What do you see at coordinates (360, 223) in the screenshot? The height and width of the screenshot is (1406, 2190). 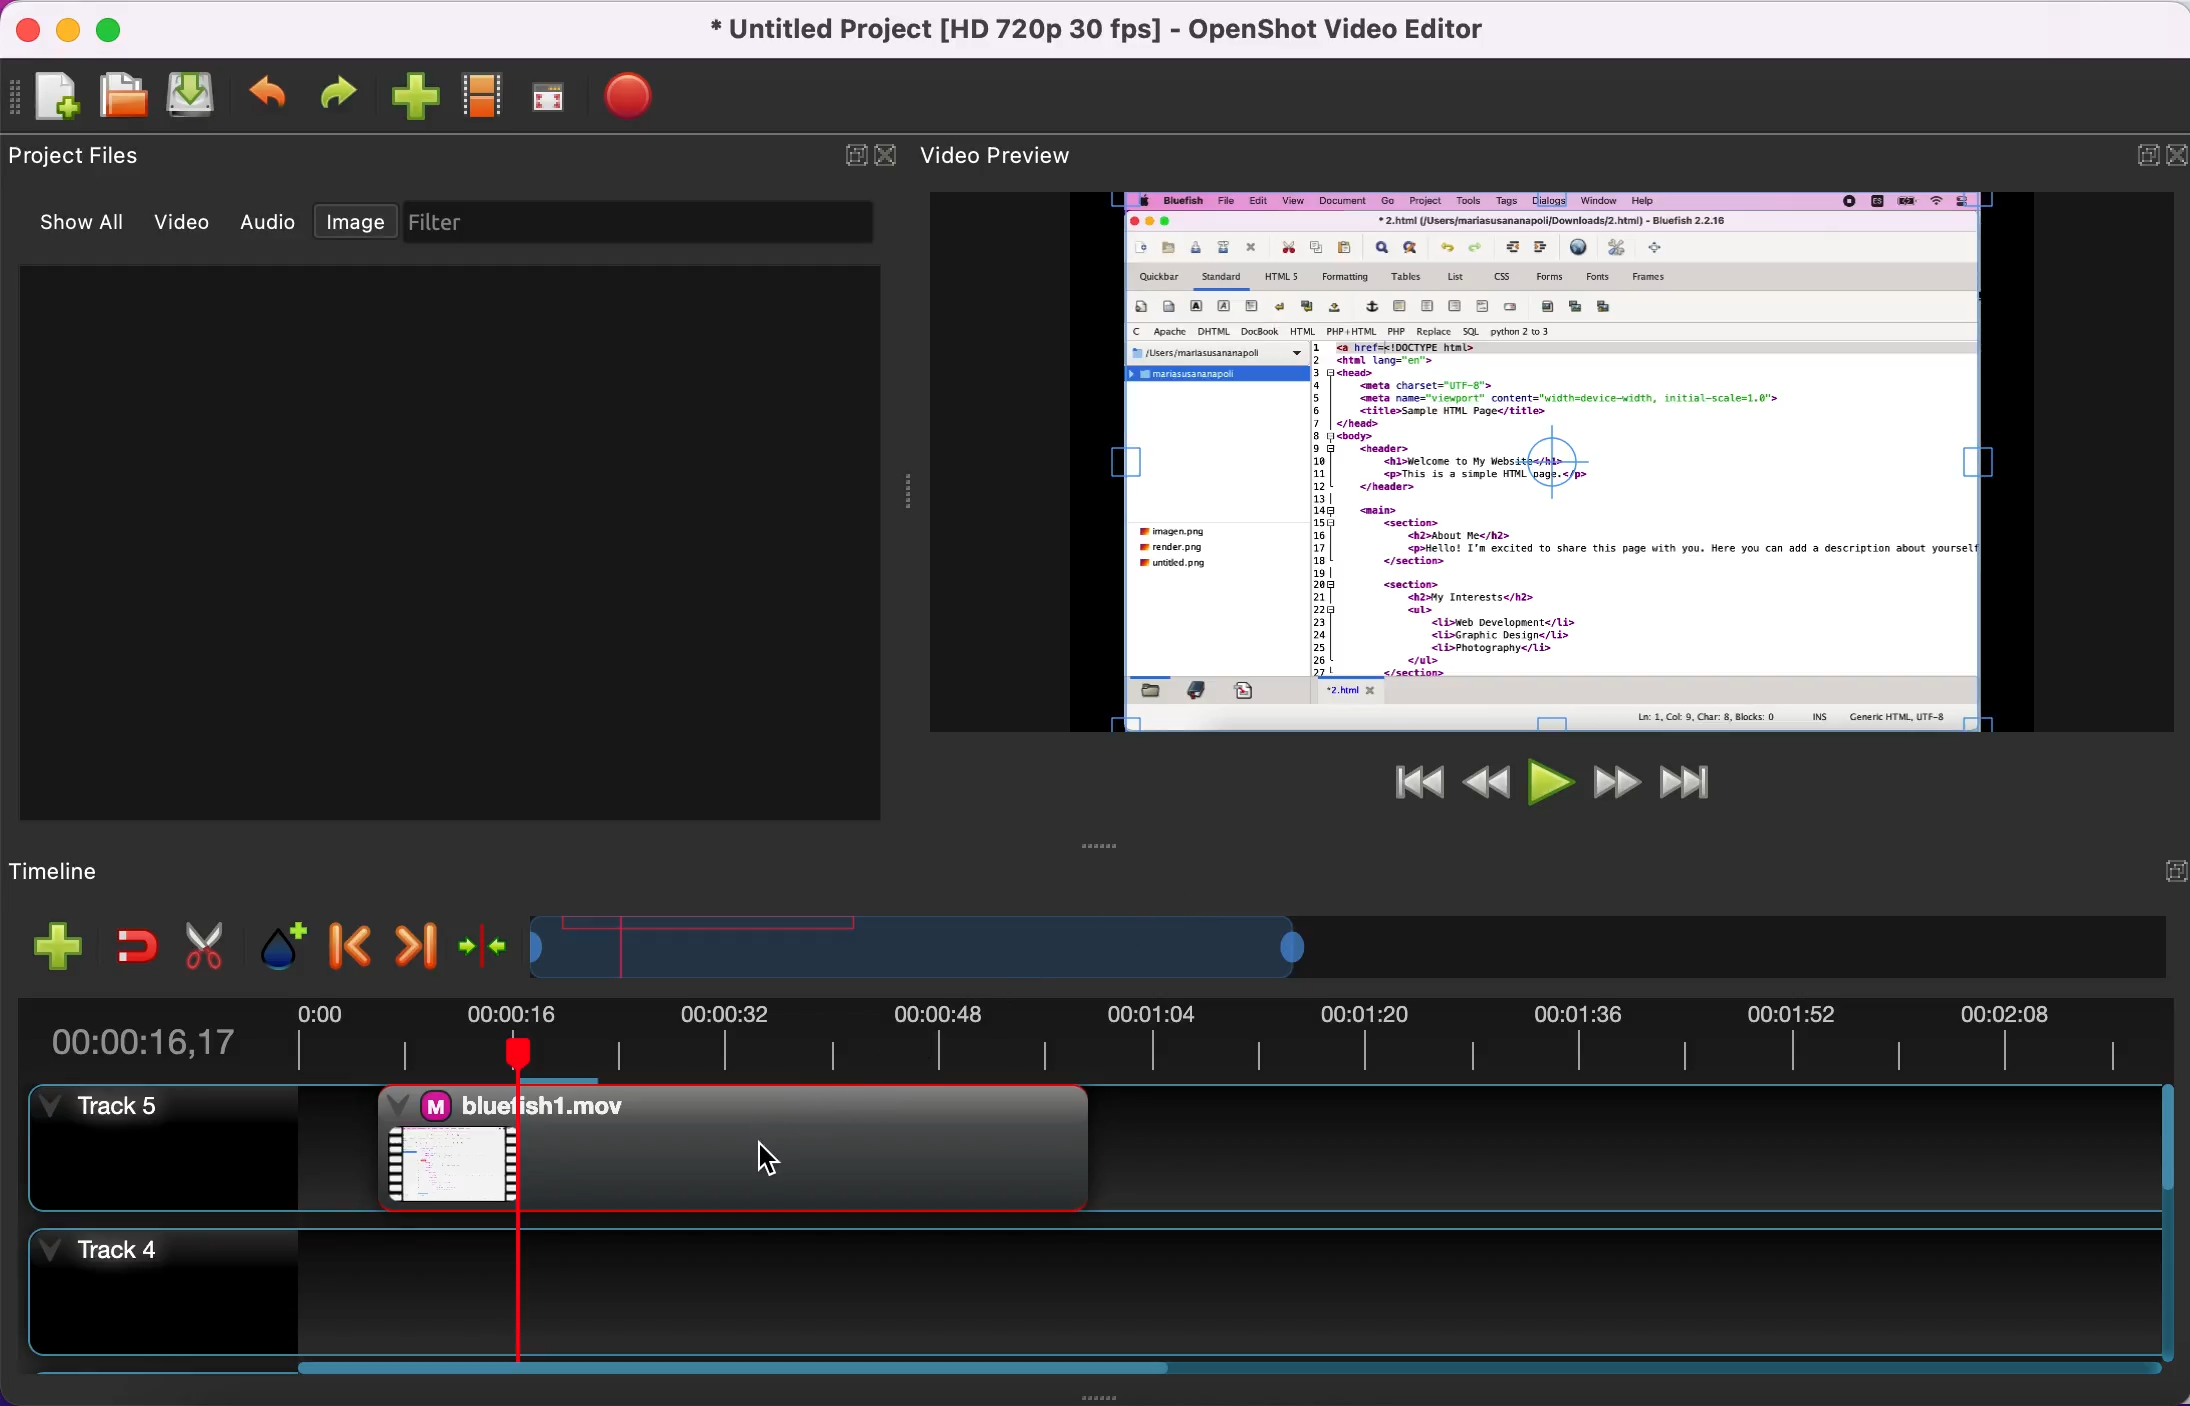 I see `image` at bounding box center [360, 223].